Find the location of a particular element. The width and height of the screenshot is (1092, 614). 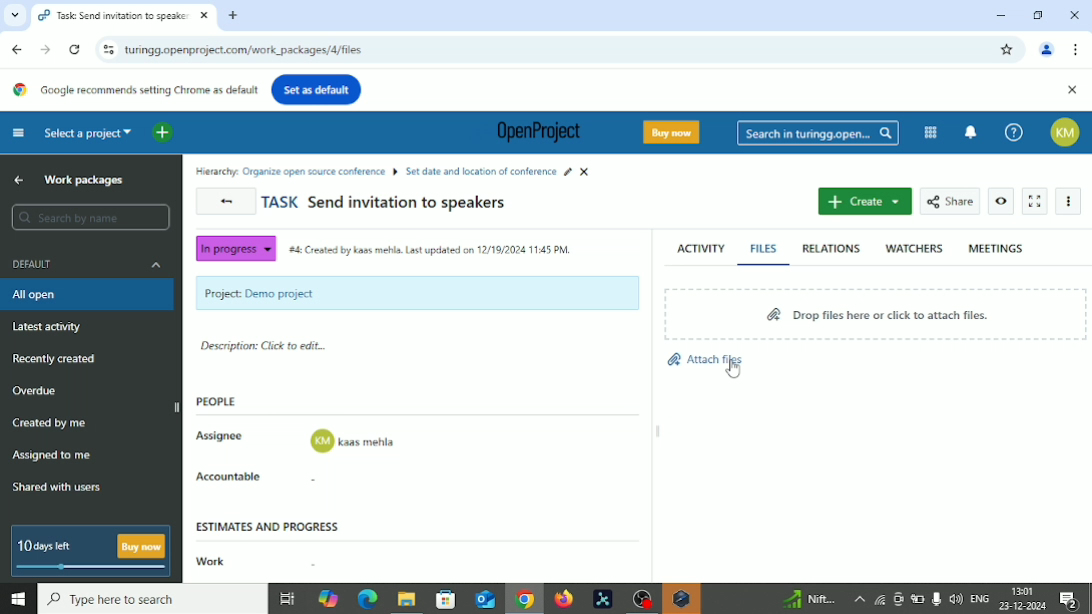

close current tab is located at coordinates (203, 17).